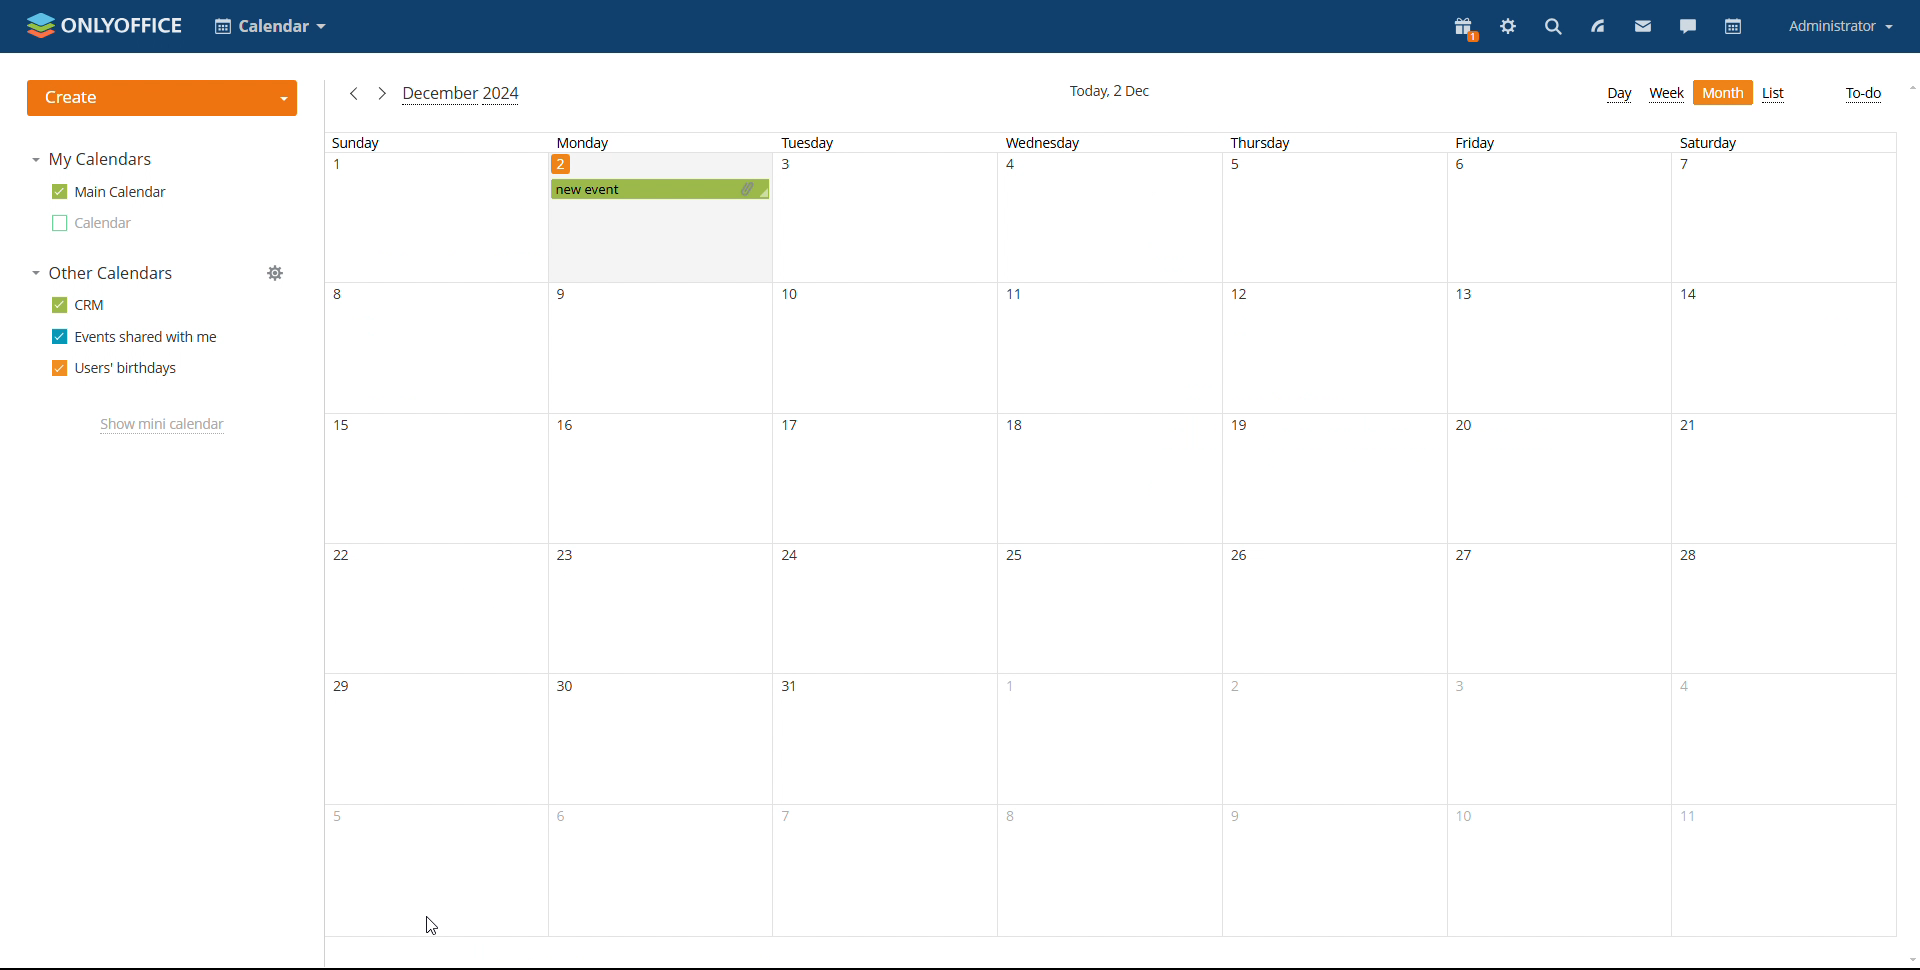 This screenshot has height=970, width=1920. Describe the element at coordinates (134, 337) in the screenshot. I see `events shared with me` at that location.